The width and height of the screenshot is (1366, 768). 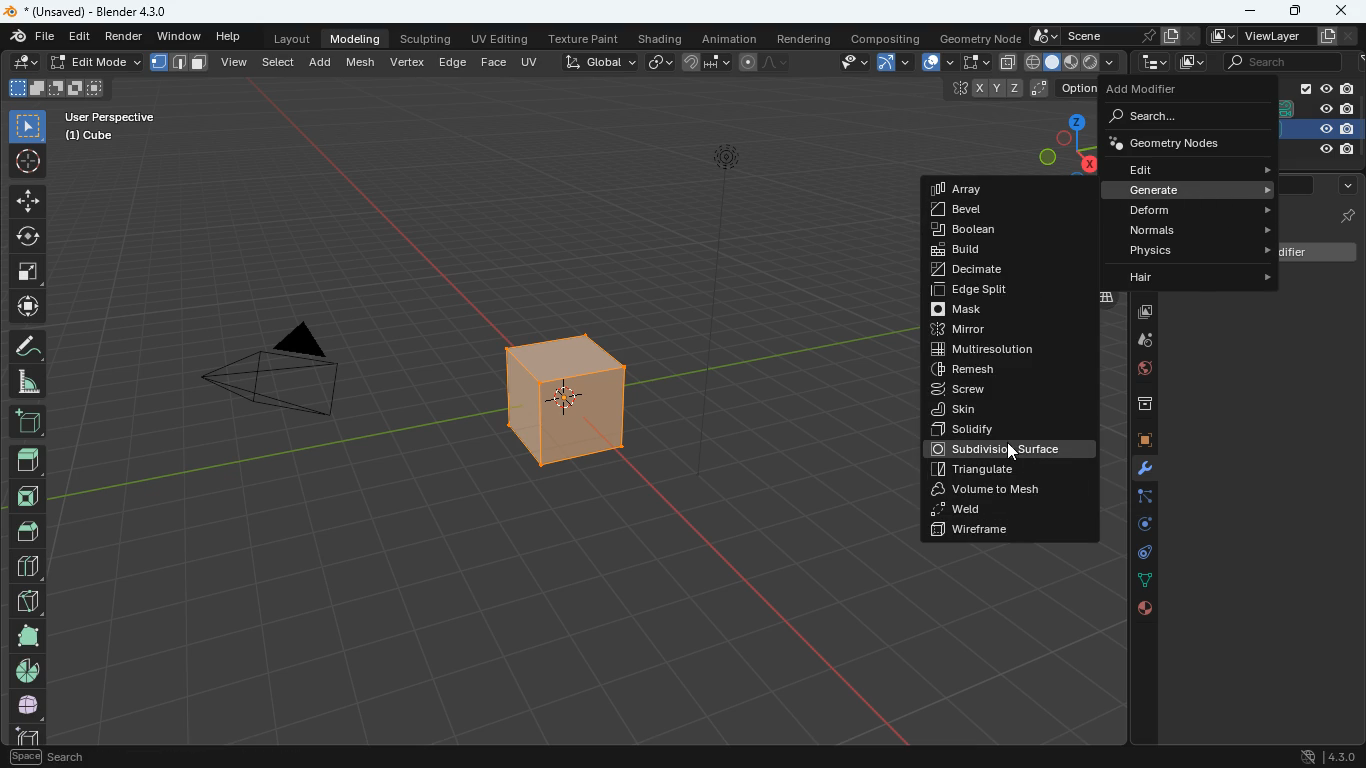 I want to click on rotation, so click(x=1140, y=525).